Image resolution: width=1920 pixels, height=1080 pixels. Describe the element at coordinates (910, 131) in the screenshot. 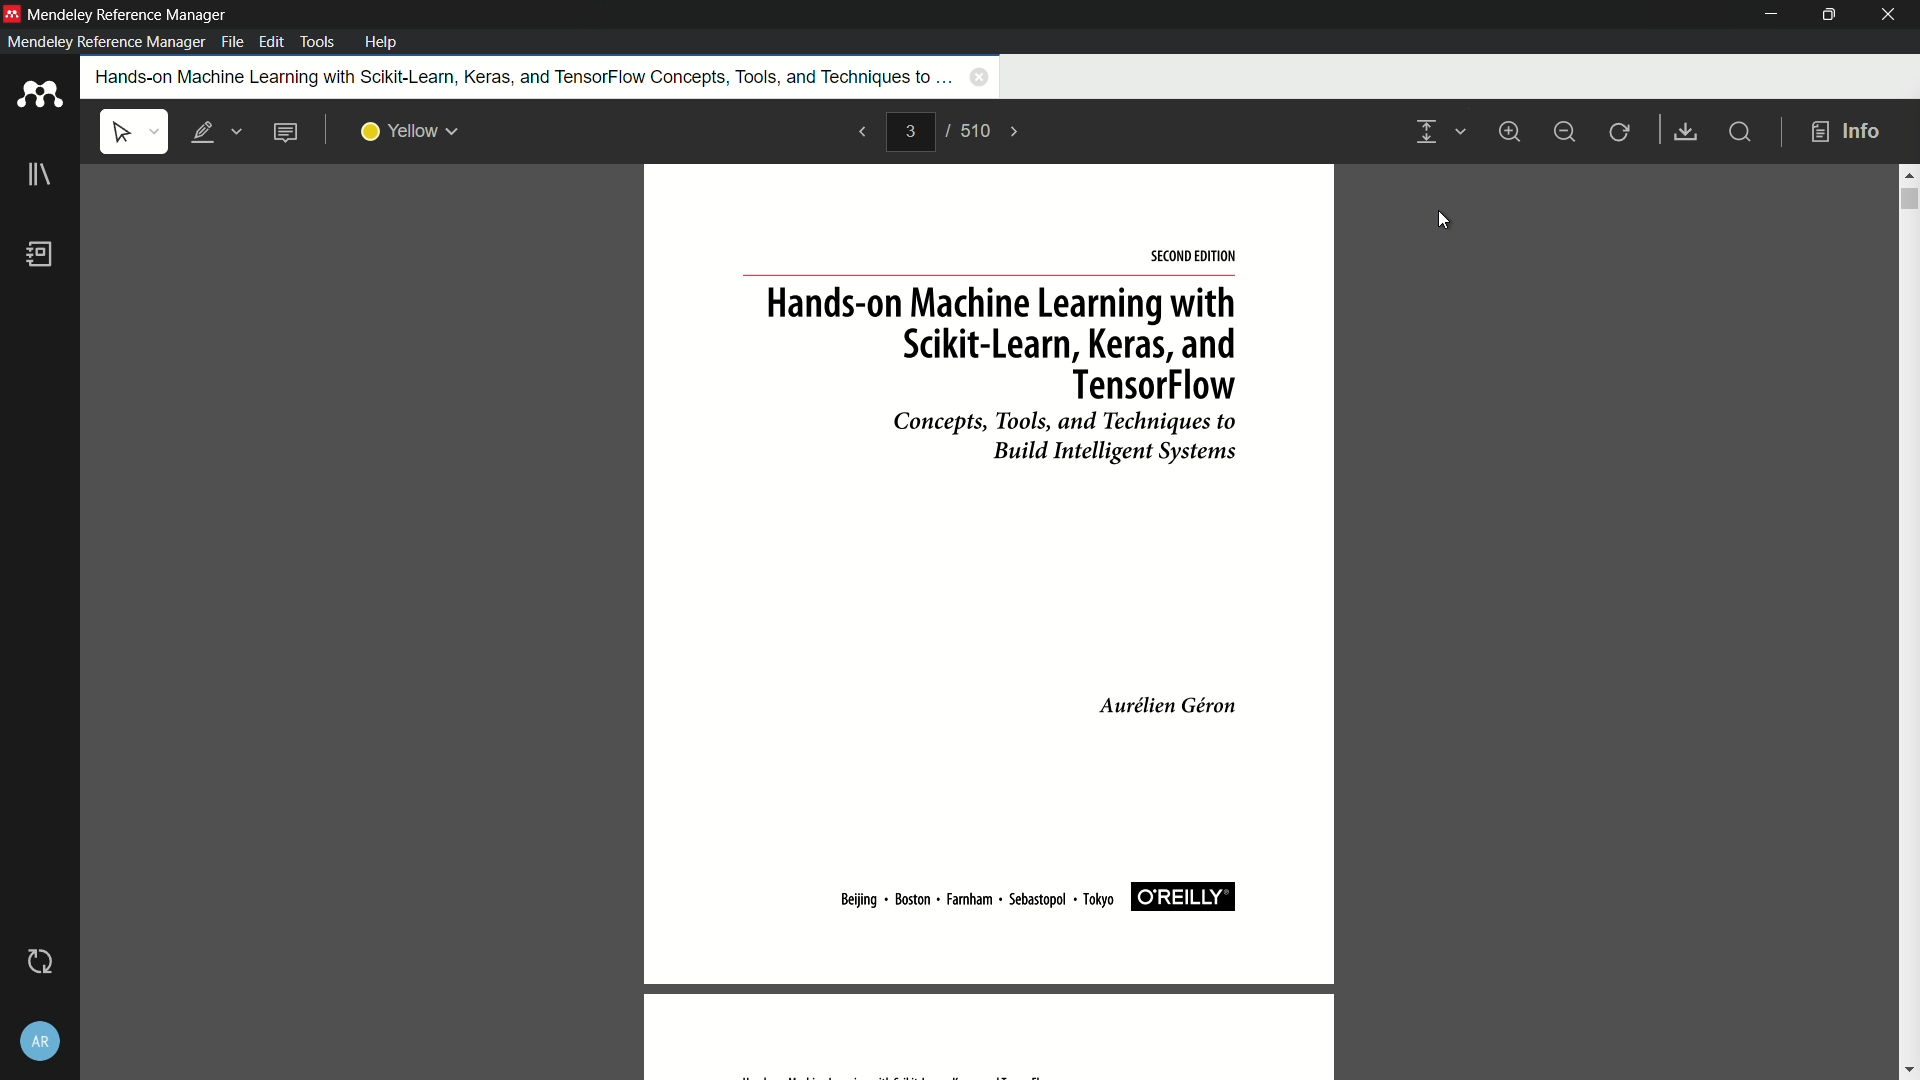

I see `current page` at that location.